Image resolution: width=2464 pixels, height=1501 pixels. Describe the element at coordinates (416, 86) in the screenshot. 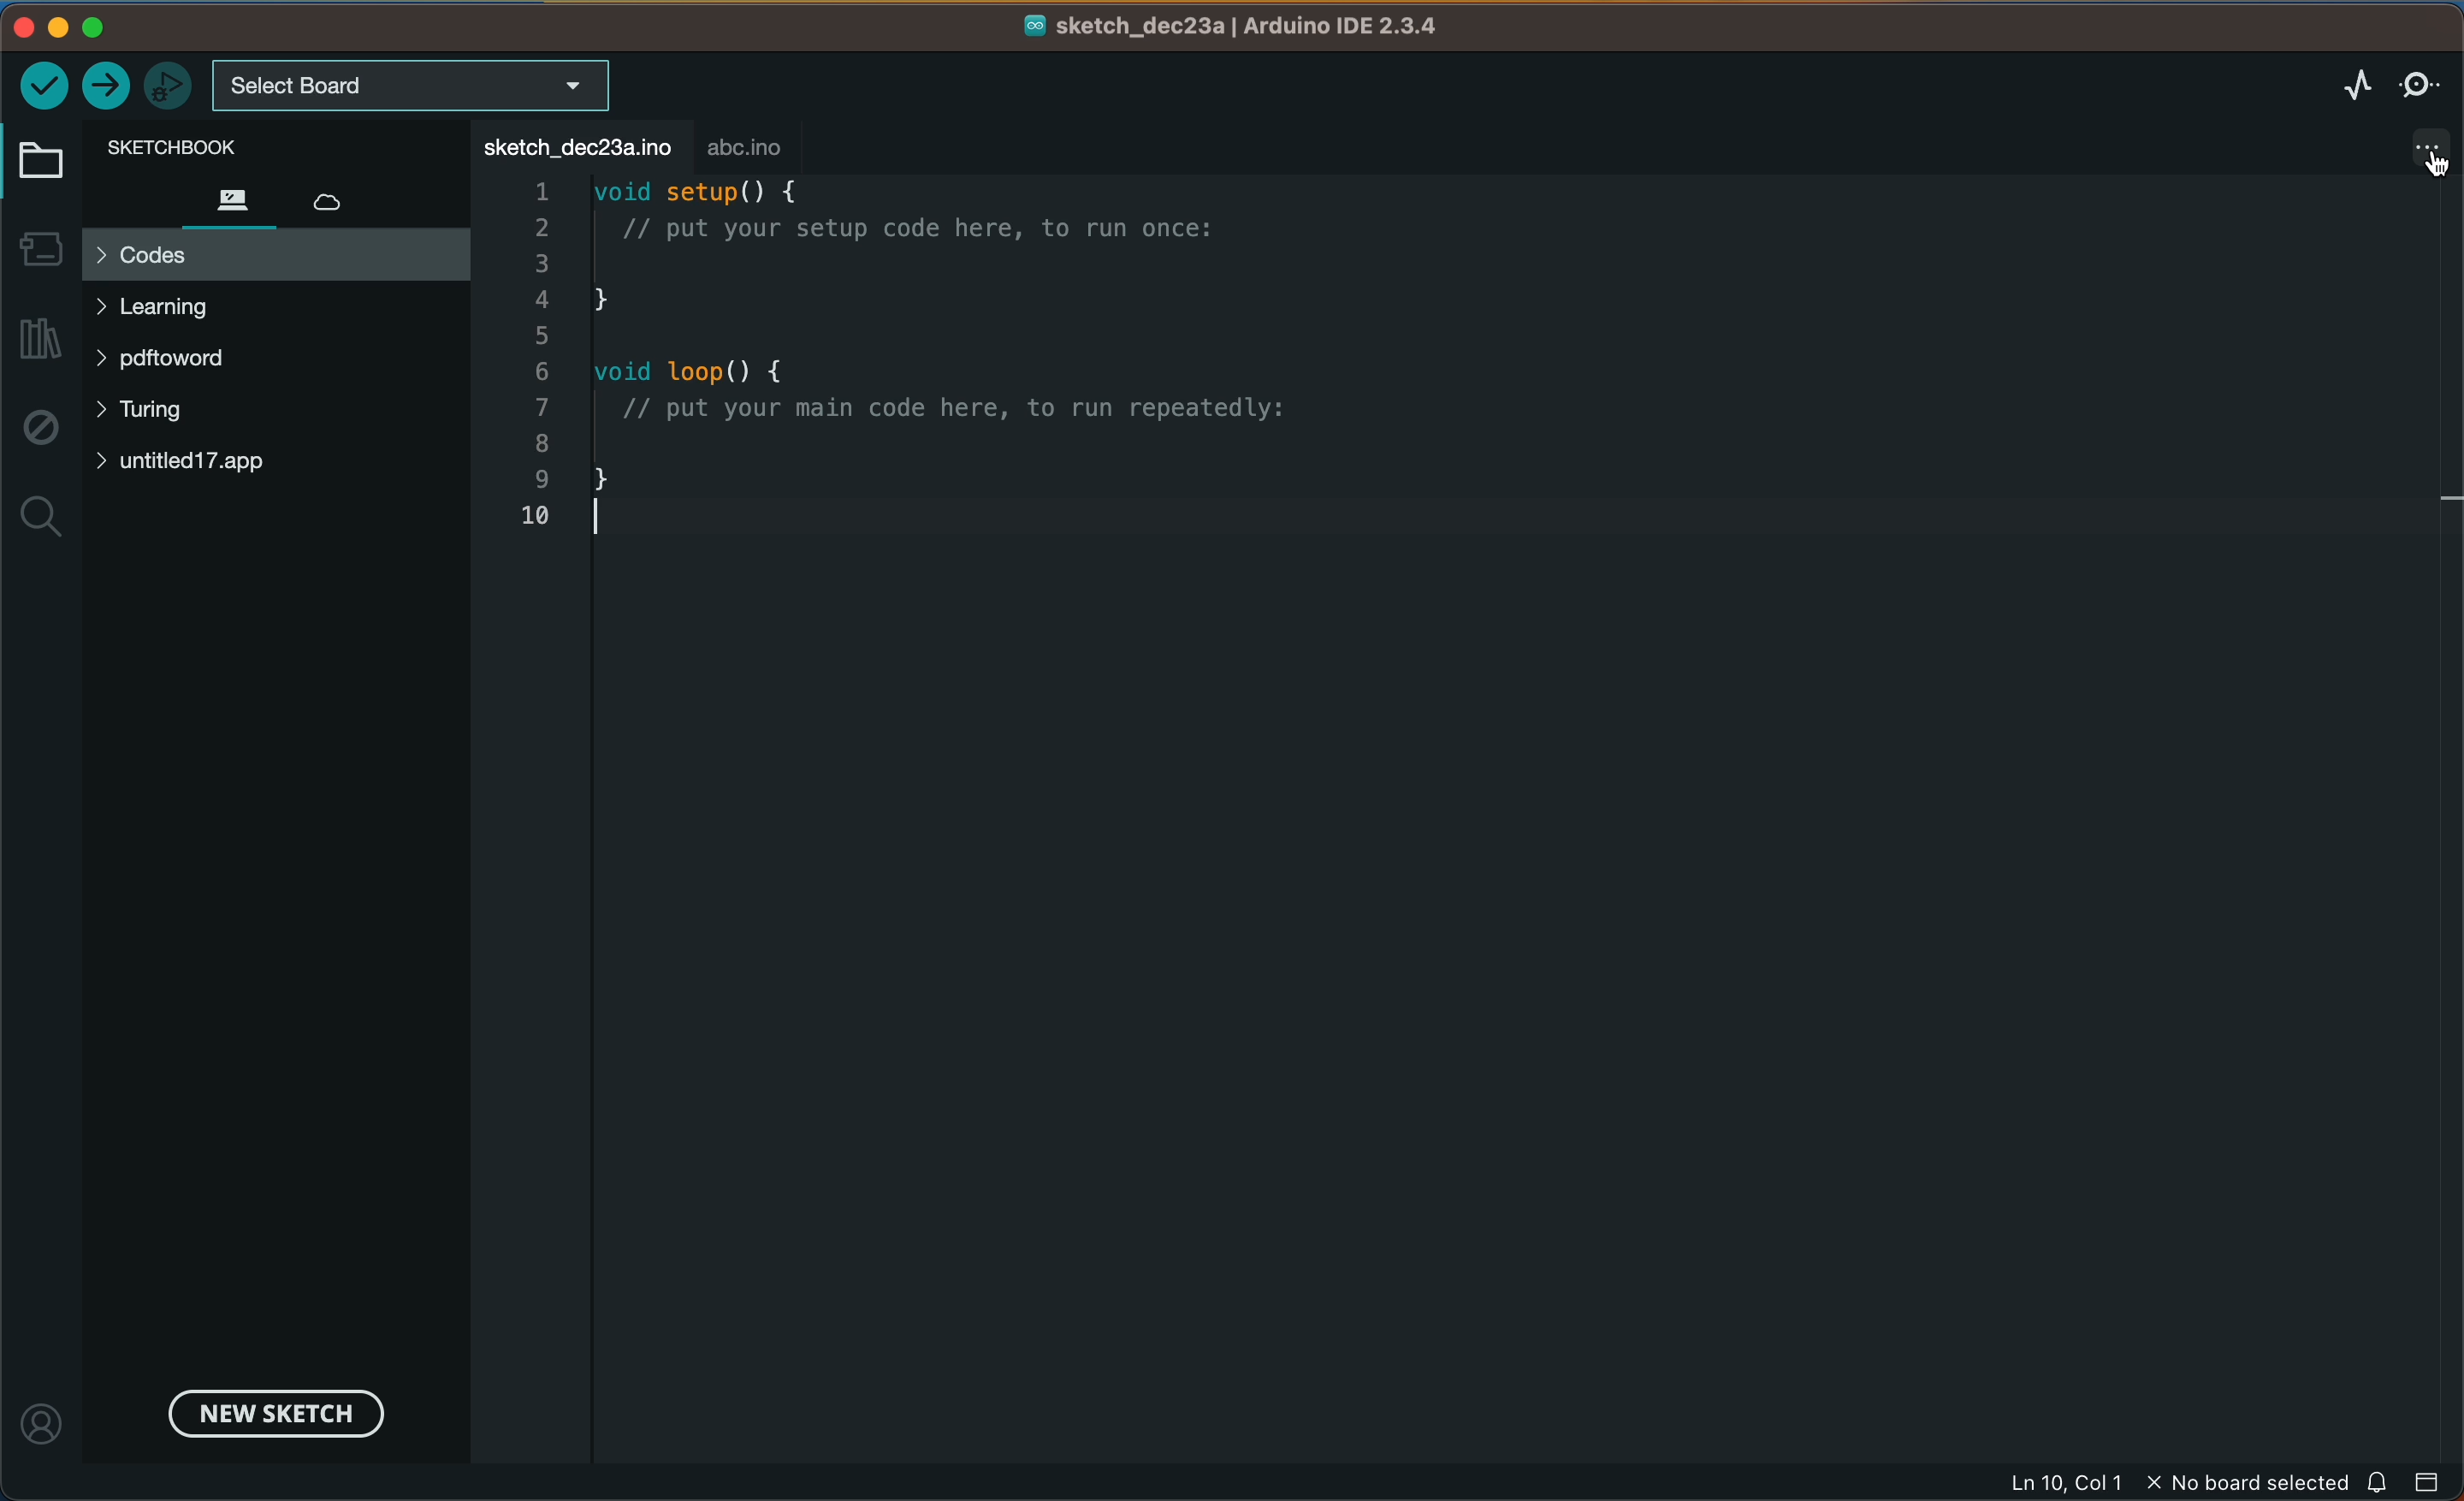

I see `board selecter` at that location.